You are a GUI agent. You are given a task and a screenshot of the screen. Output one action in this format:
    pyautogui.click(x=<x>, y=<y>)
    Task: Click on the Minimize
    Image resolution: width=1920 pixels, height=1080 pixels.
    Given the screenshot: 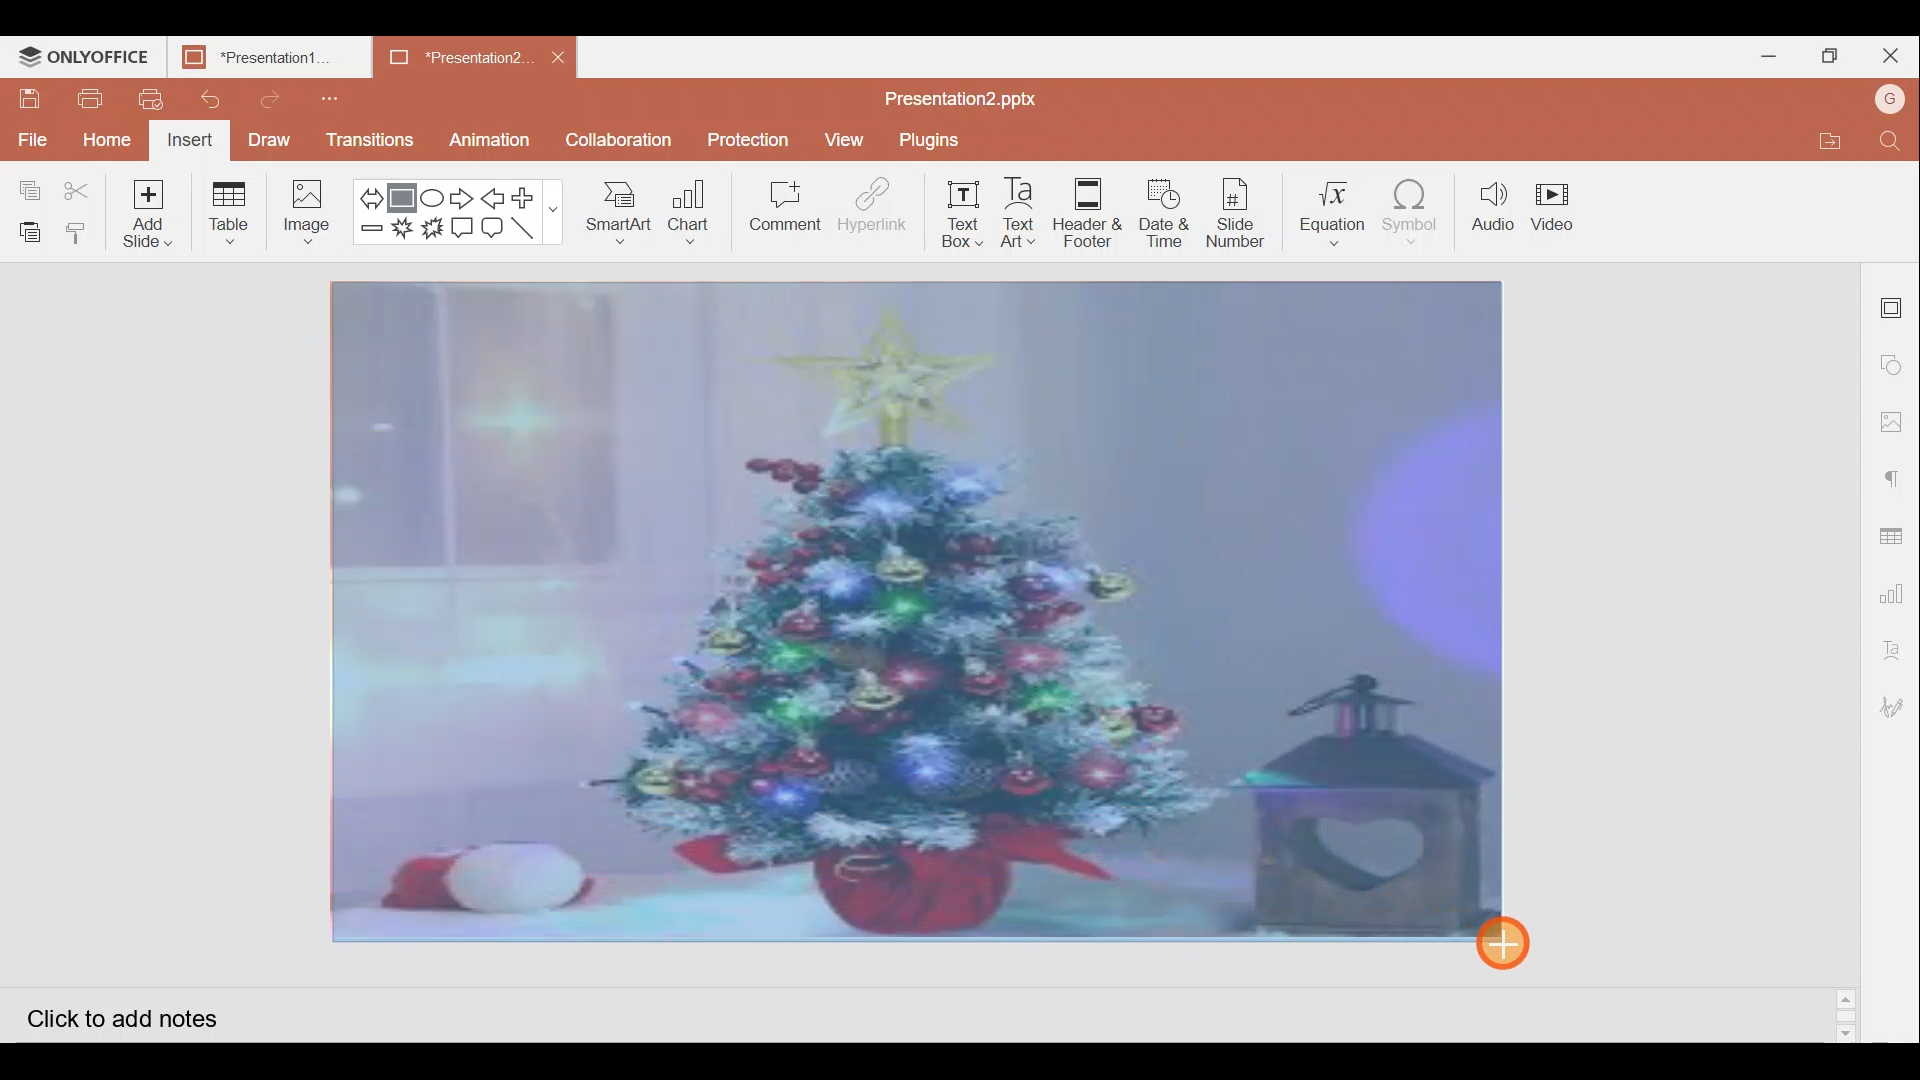 What is the action you would take?
    pyautogui.click(x=1768, y=56)
    